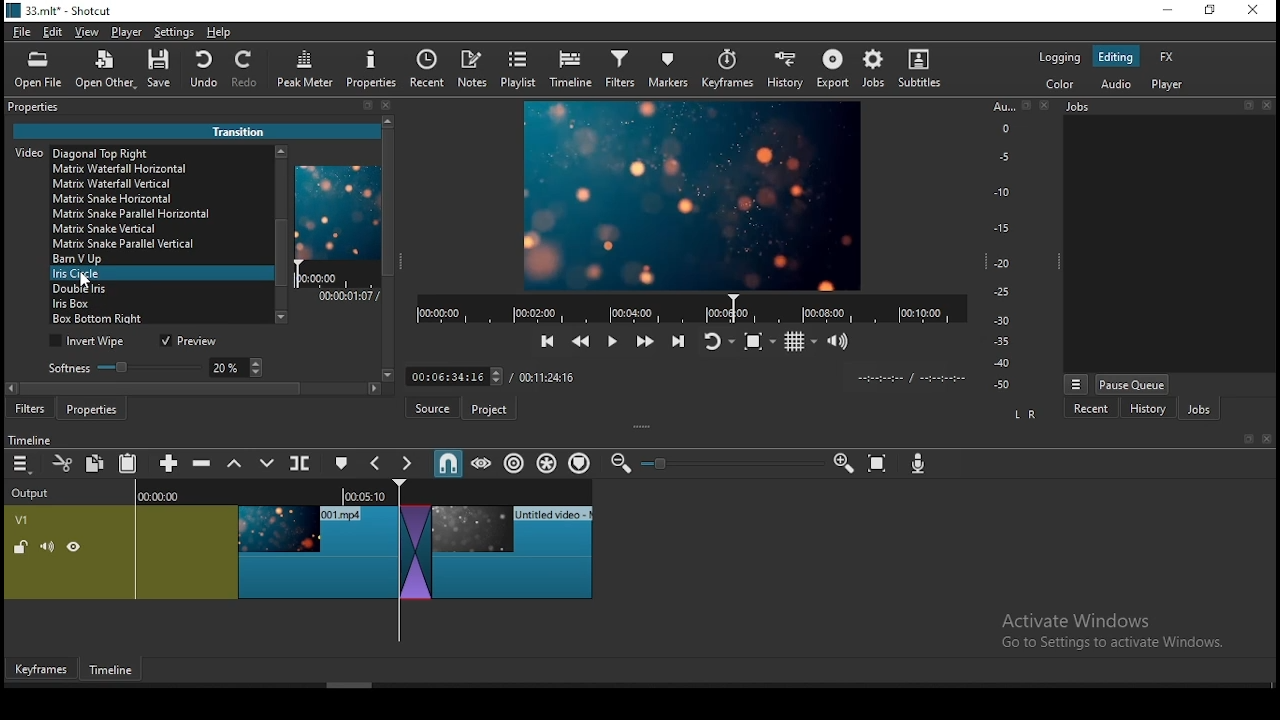  Describe the element at coordinates (716, 343) in the screenshot. I see `toggle player looping` at that location.